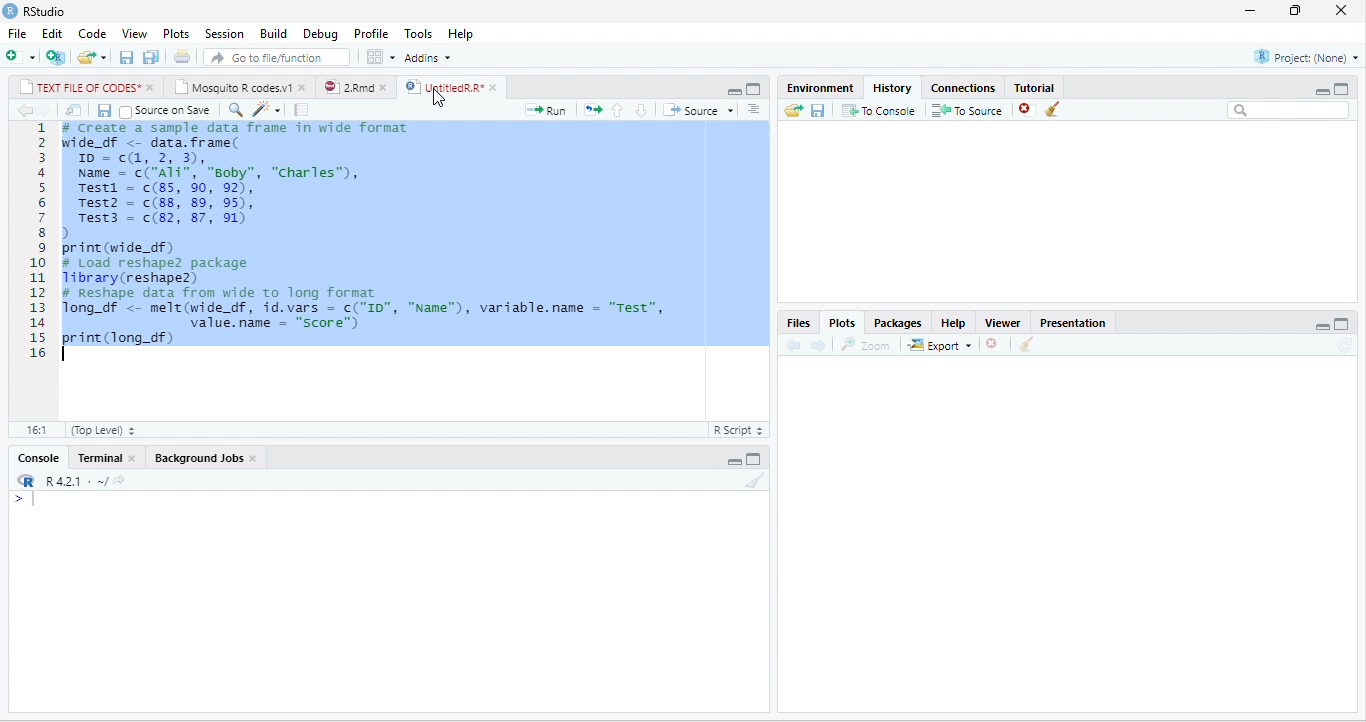 This screenshot has width=1366, height=722. What do you see at coordinates (151, 57) in the screenshot?
I see `save all` at bounding box center [151, 57].